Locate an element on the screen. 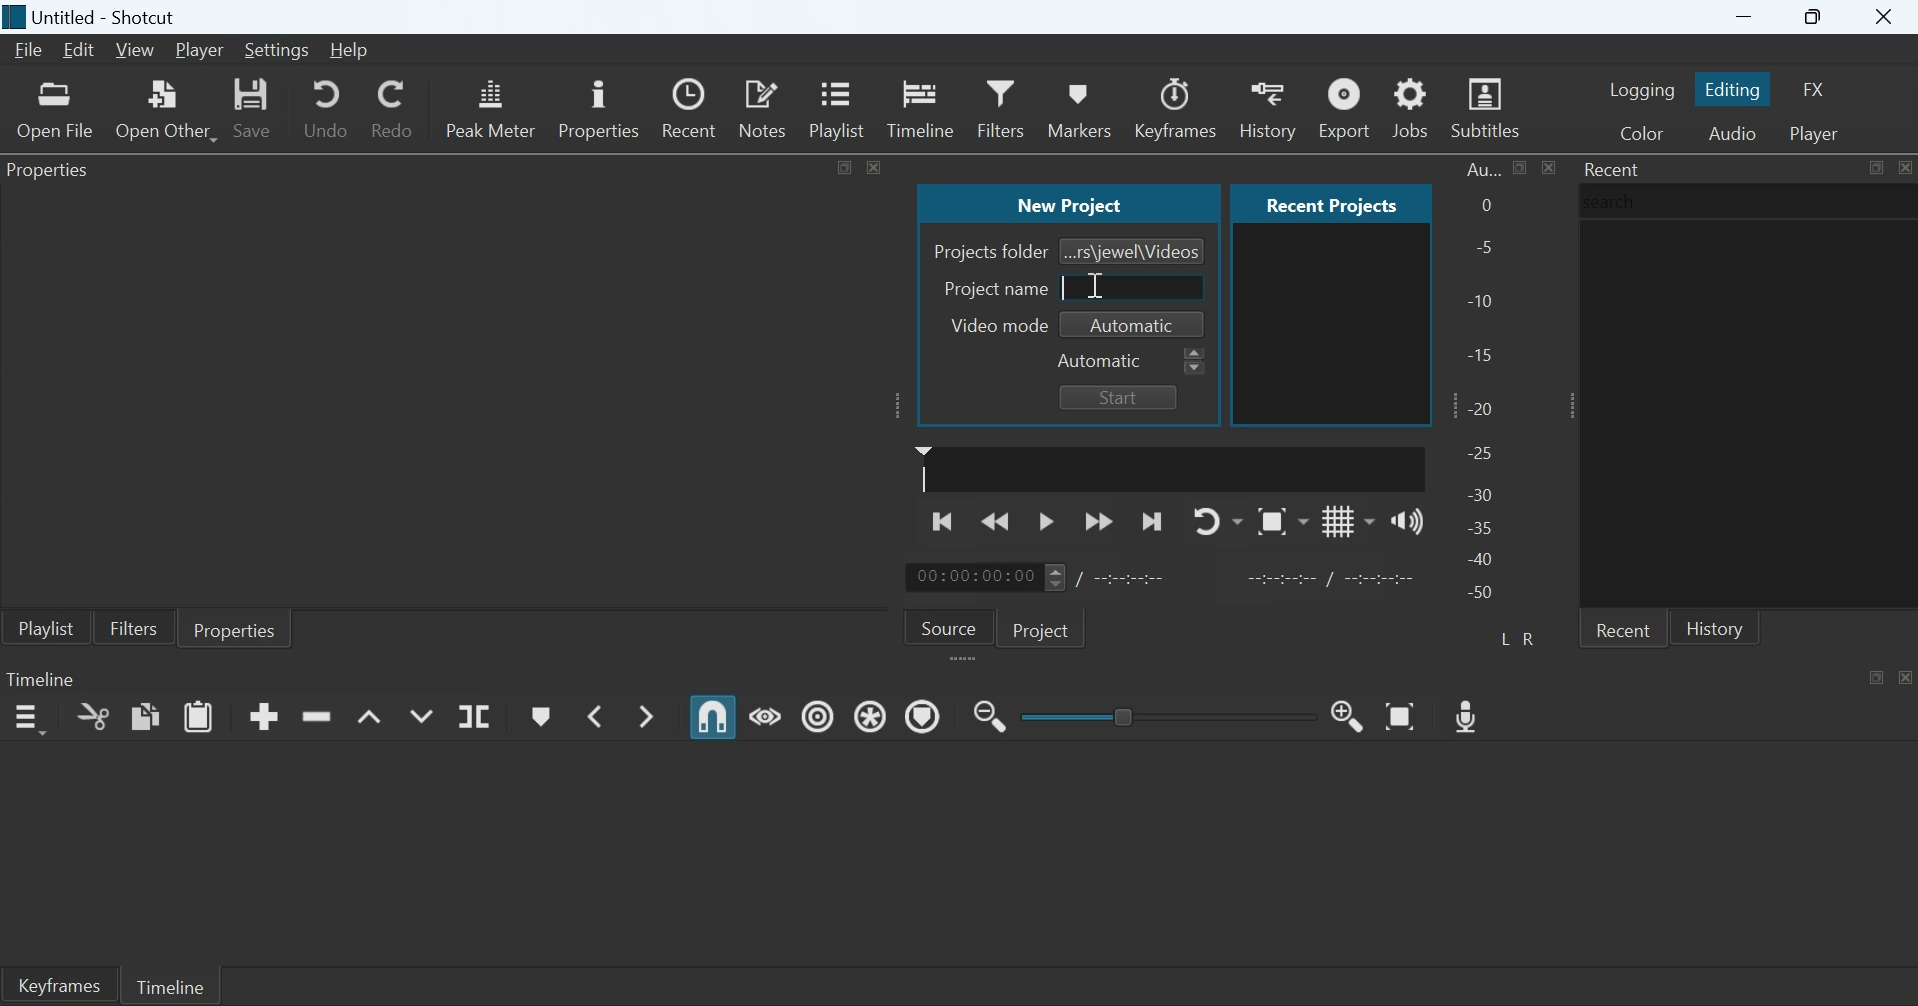 The height and width of the screenshot is (1006, 1918). Open a device, stream or generator is located at coordinates (166, 109).